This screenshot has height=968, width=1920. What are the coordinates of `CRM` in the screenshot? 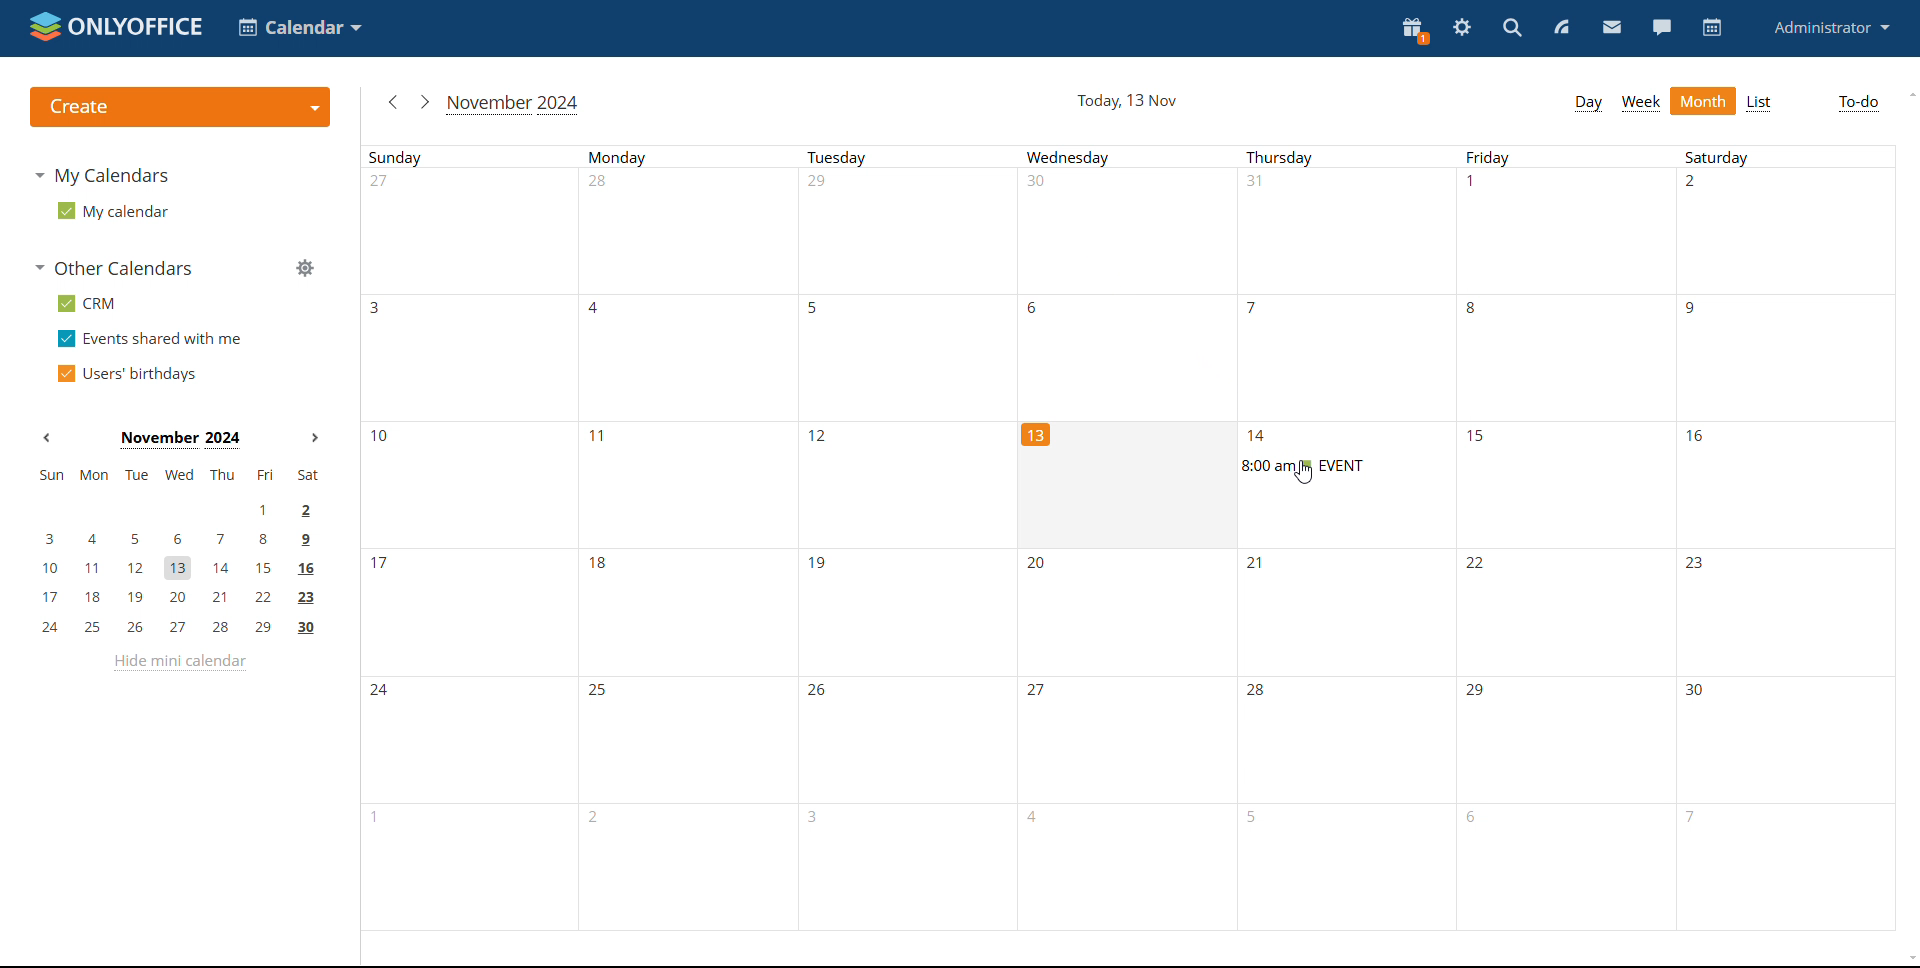 It's located at (87, 303).